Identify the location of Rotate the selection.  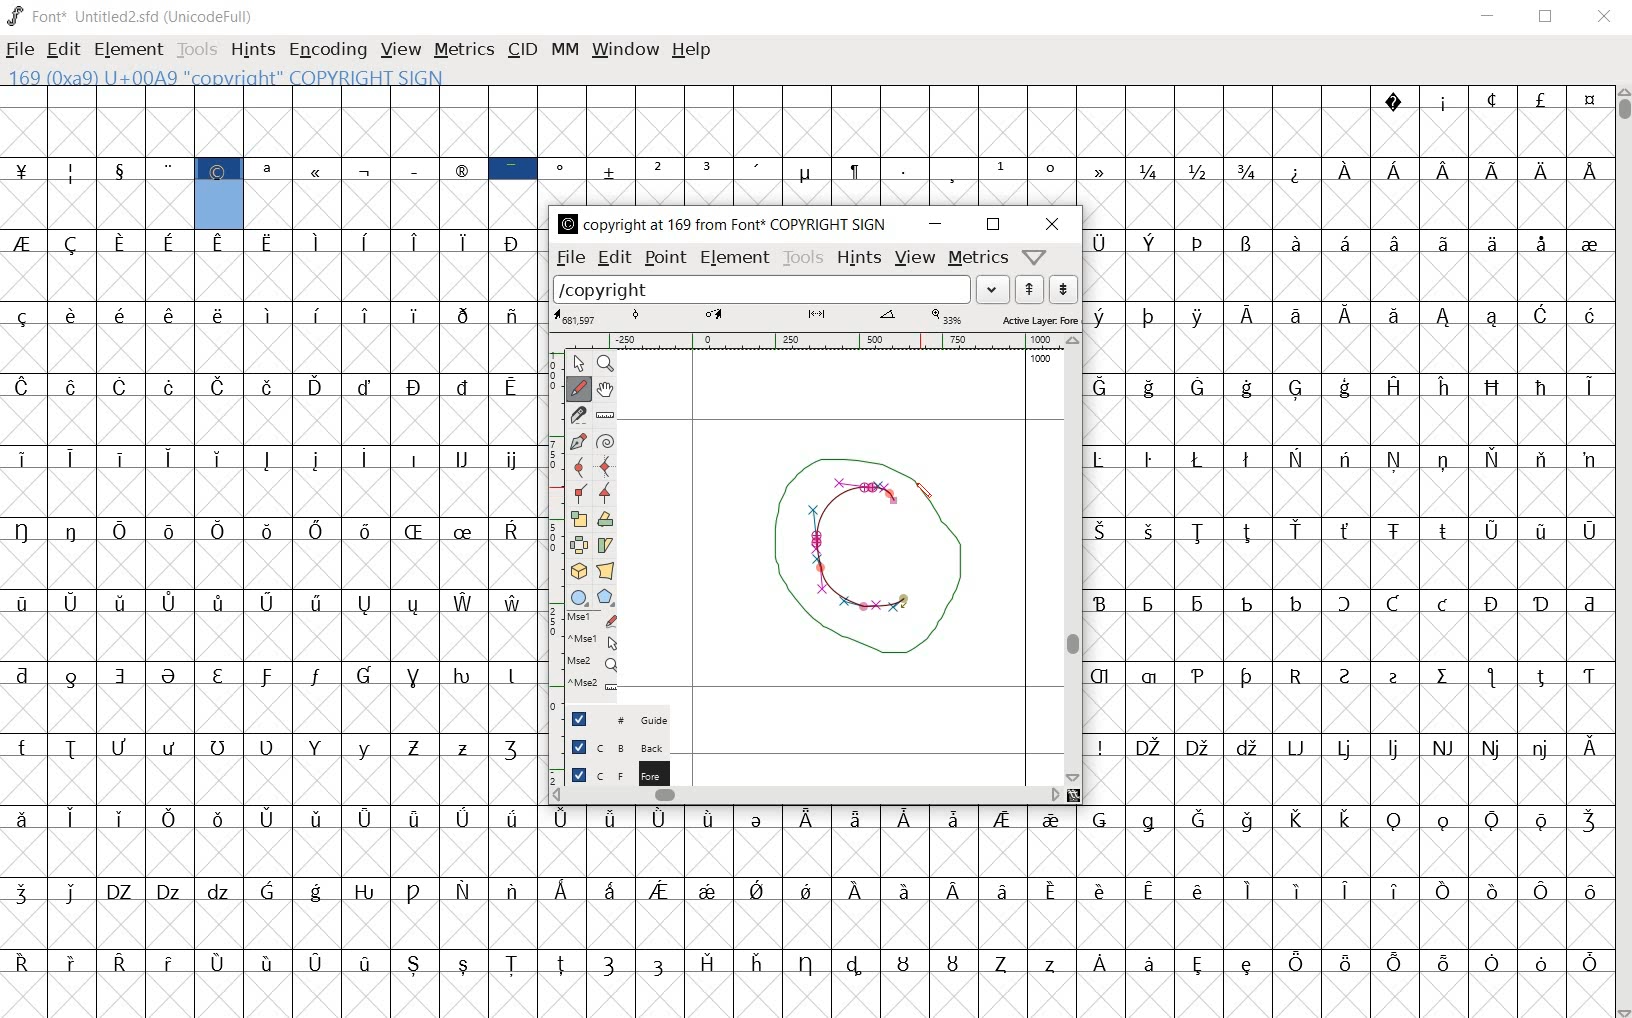
(606, 521).